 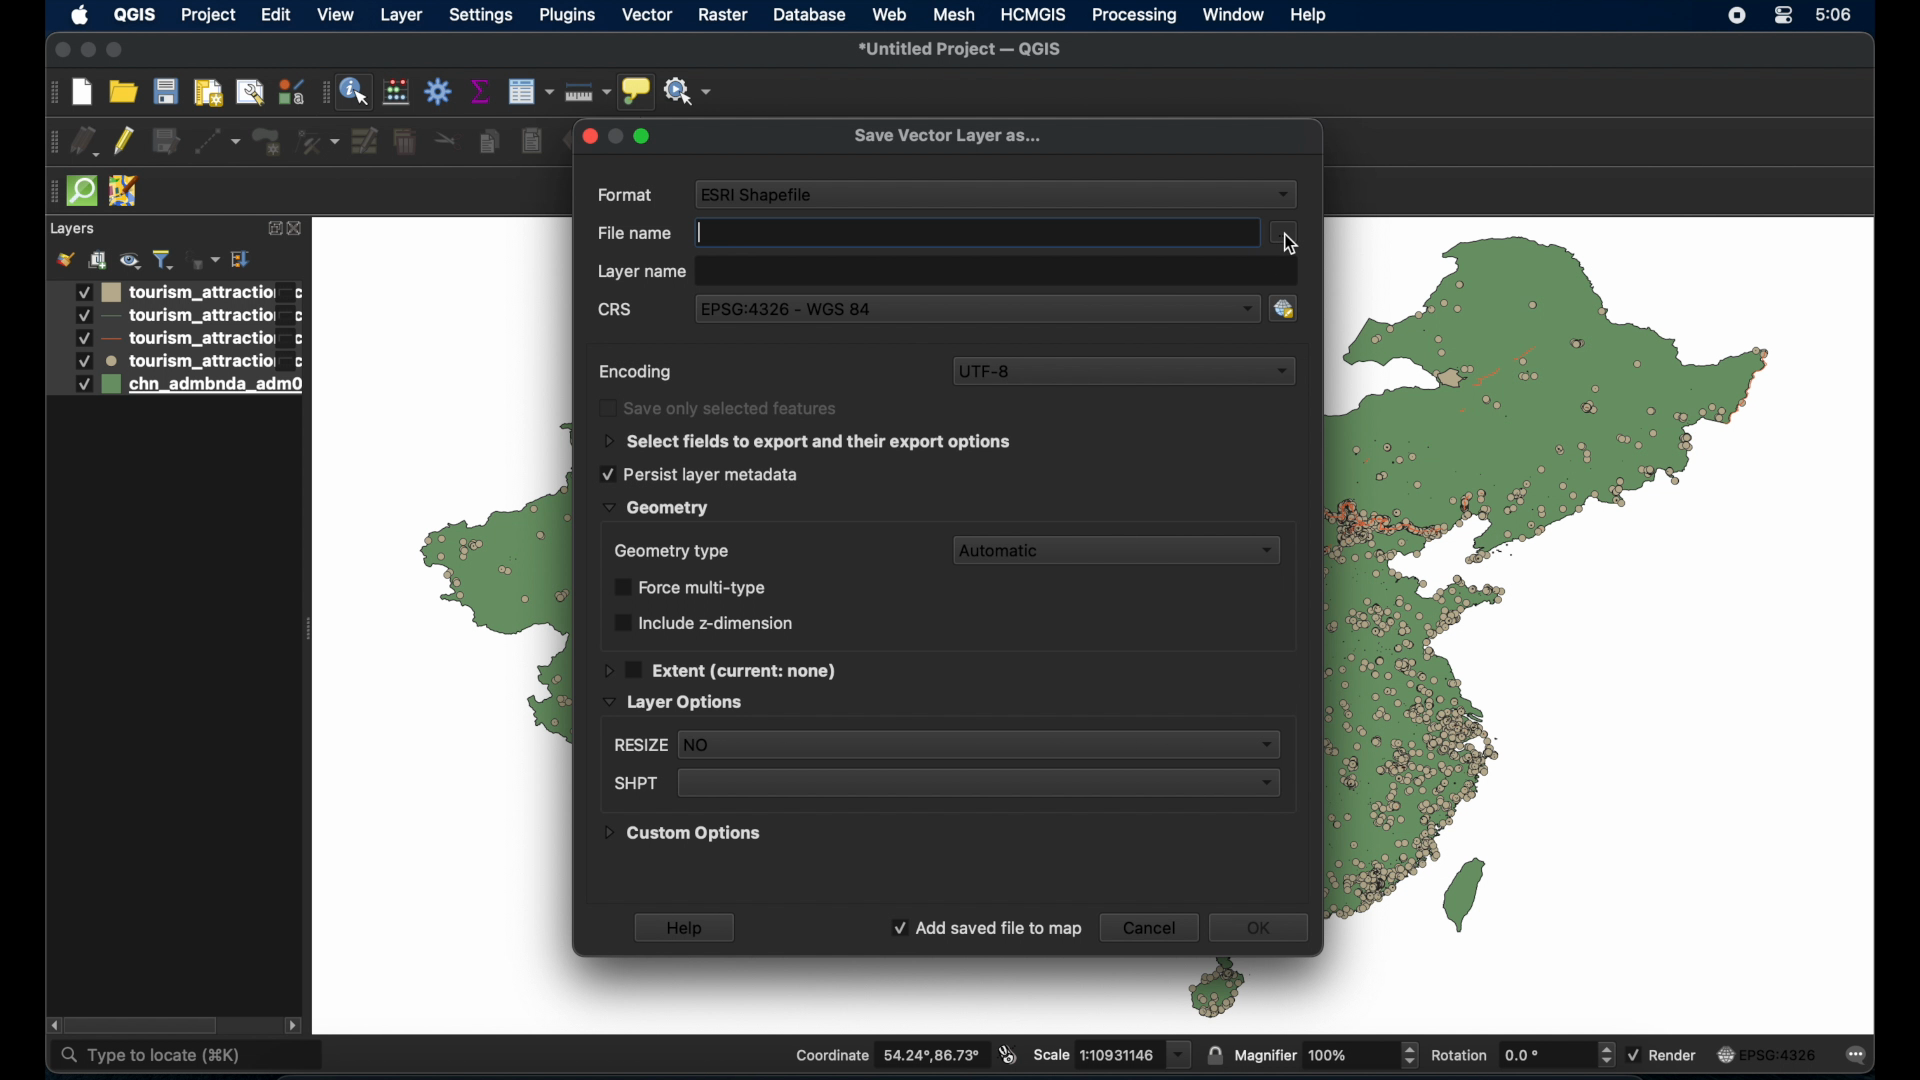 What do you see at coordinates (129, 260) in the screenshot?
I see `manage map theme` at bounding box center [129, 260].